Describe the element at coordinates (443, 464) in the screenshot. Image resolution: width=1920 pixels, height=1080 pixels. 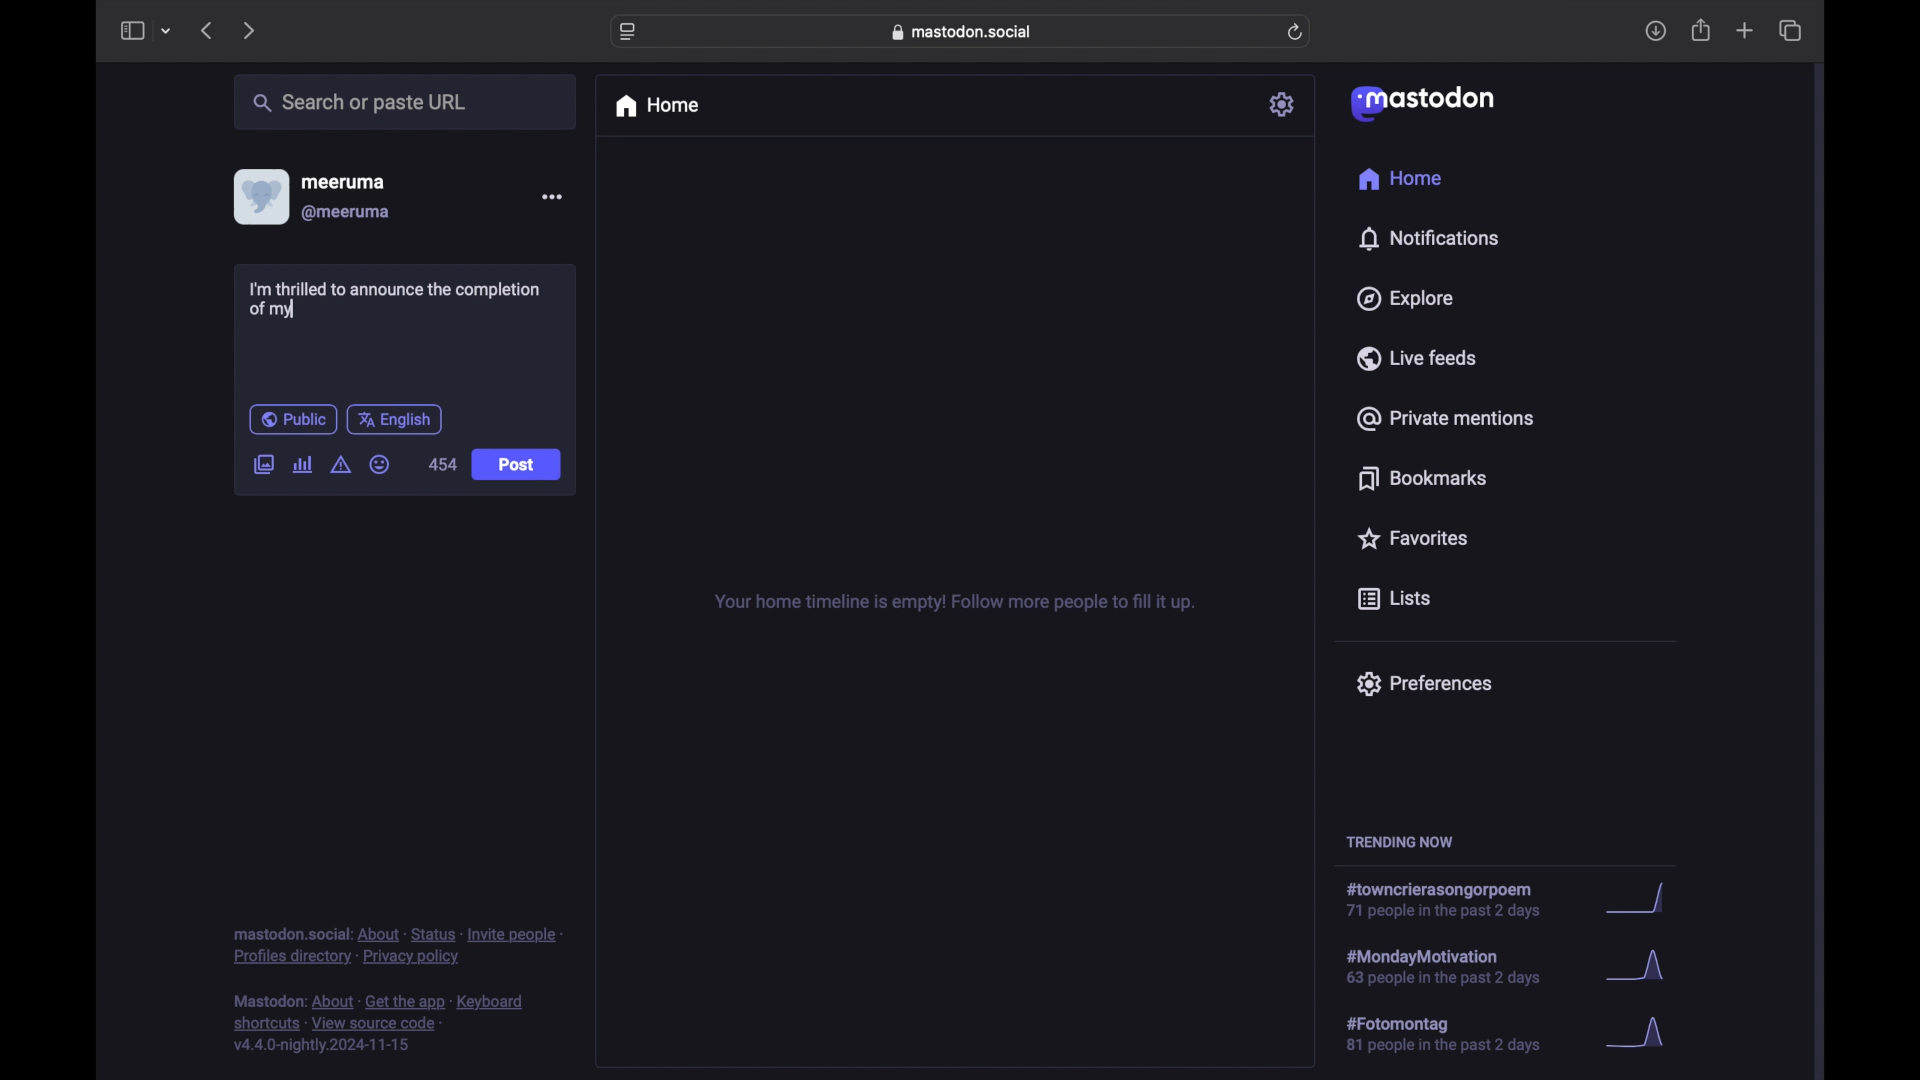
I see `454` at that location.